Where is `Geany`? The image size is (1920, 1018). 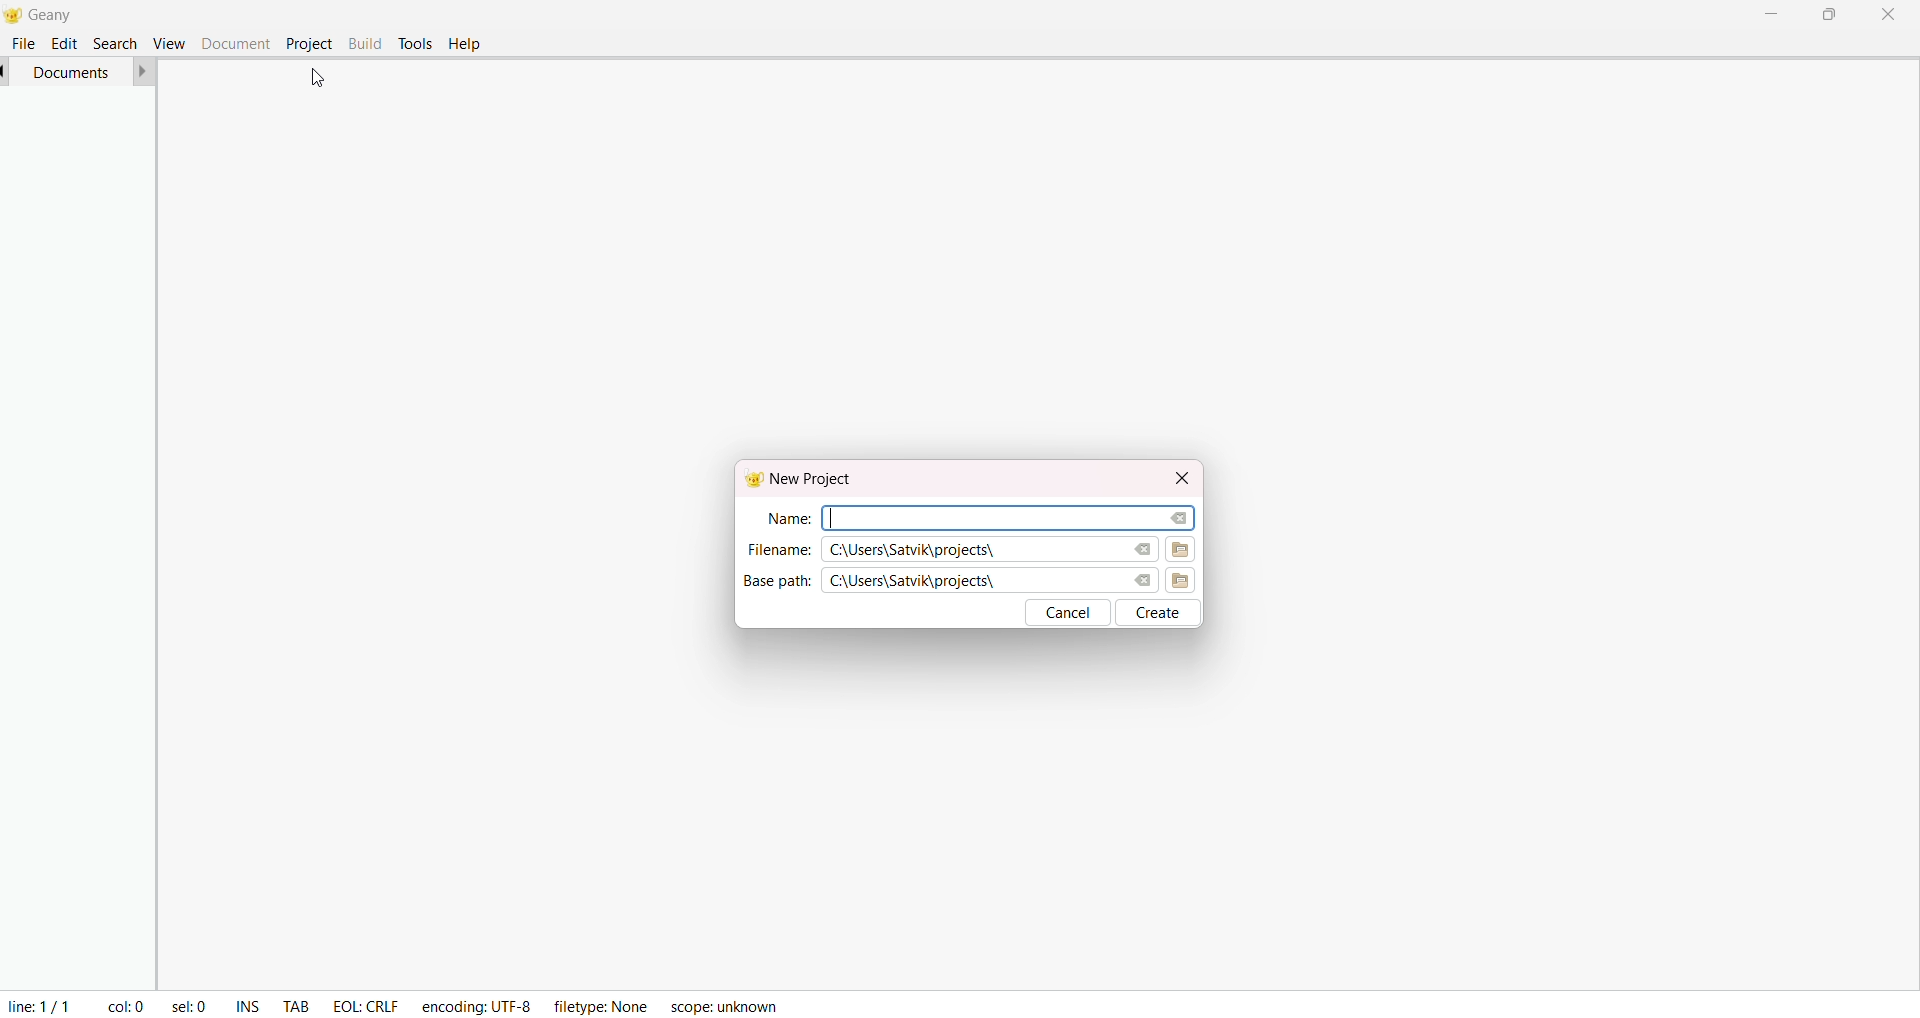
Geany is located at coordinates (69, 12).